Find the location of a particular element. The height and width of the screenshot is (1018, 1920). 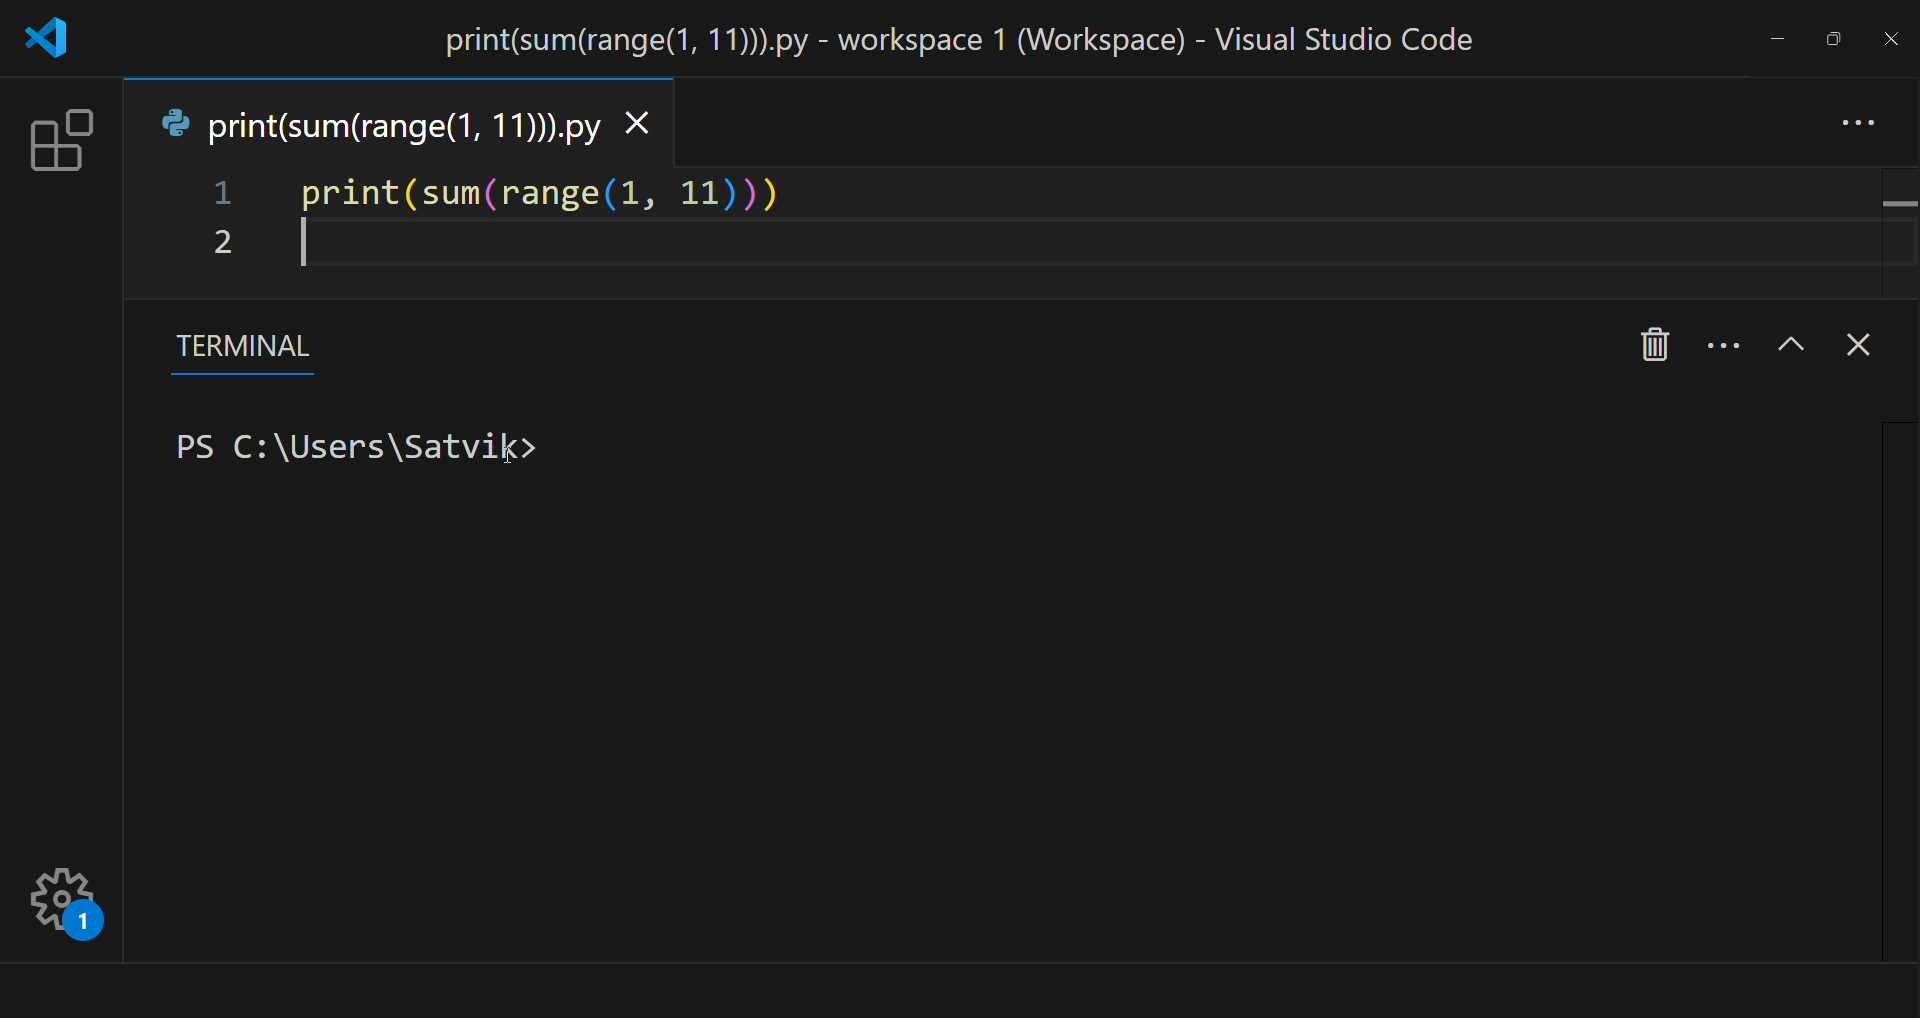

cleared terminal is located at coordinates (321, 471).